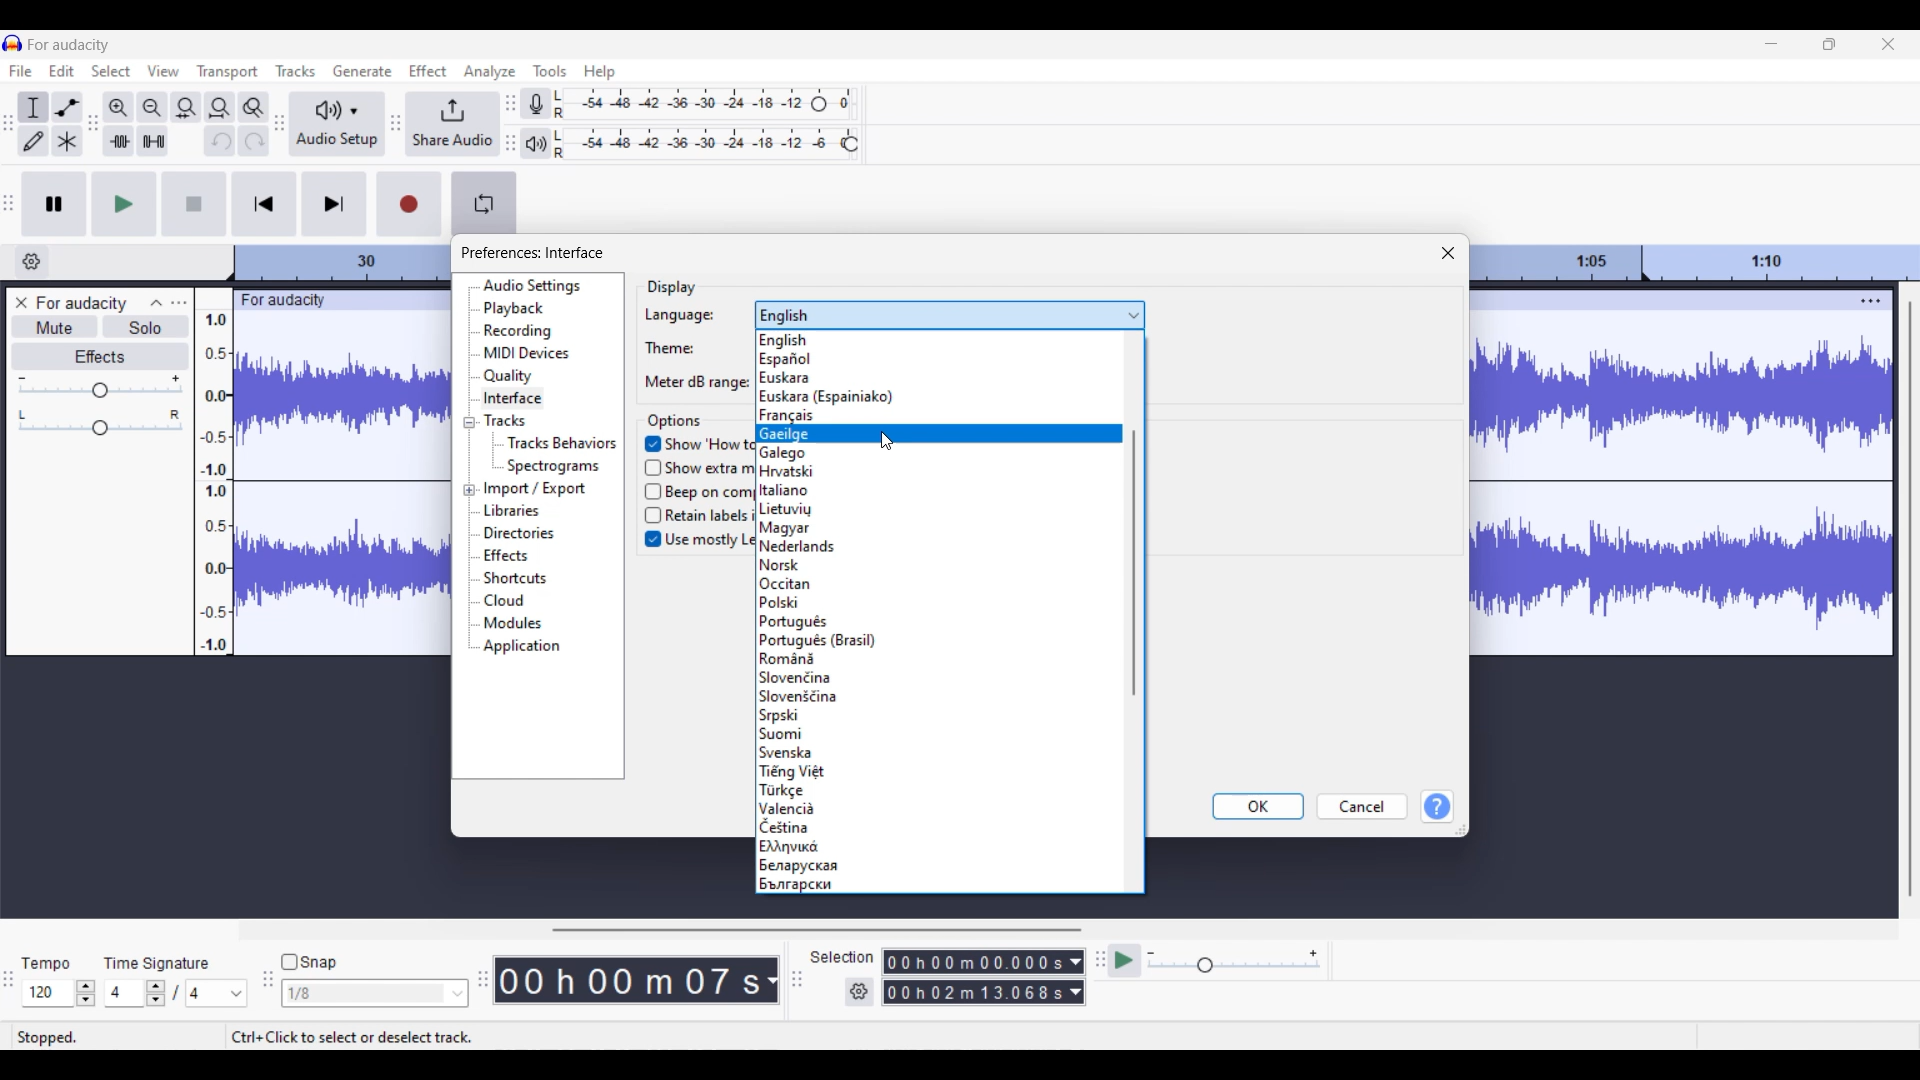 This screenshot has height=1080, width=1920. Describe the element at coordinates (46, 965) in the screenshot. I see `tempo` at that location.